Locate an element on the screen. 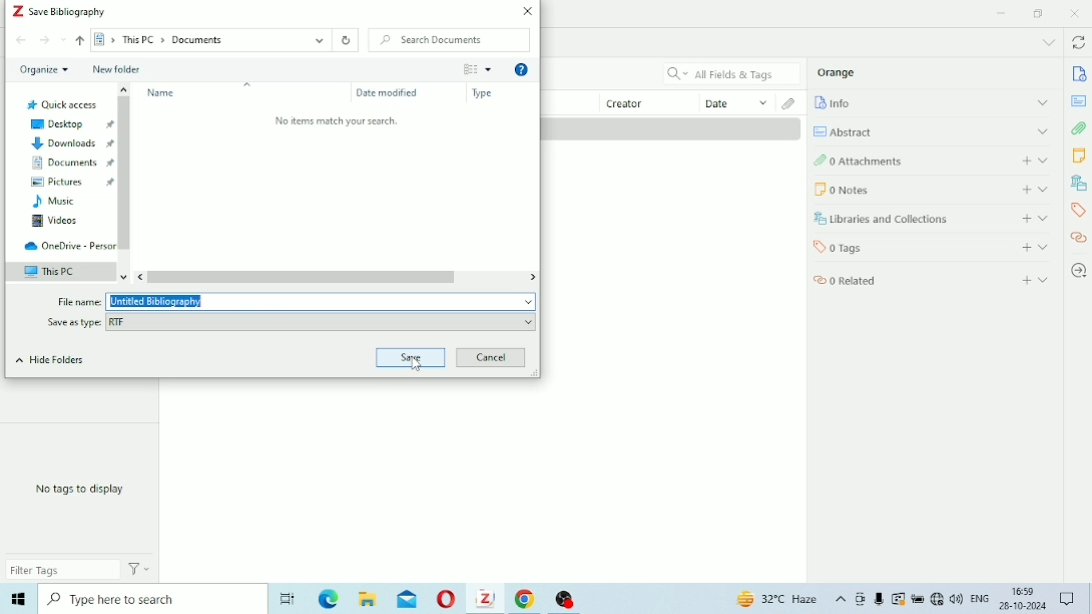 The height and width of the screenshot is (614, 1092). Refresh "Documents" is located at coordinates (346, 40).